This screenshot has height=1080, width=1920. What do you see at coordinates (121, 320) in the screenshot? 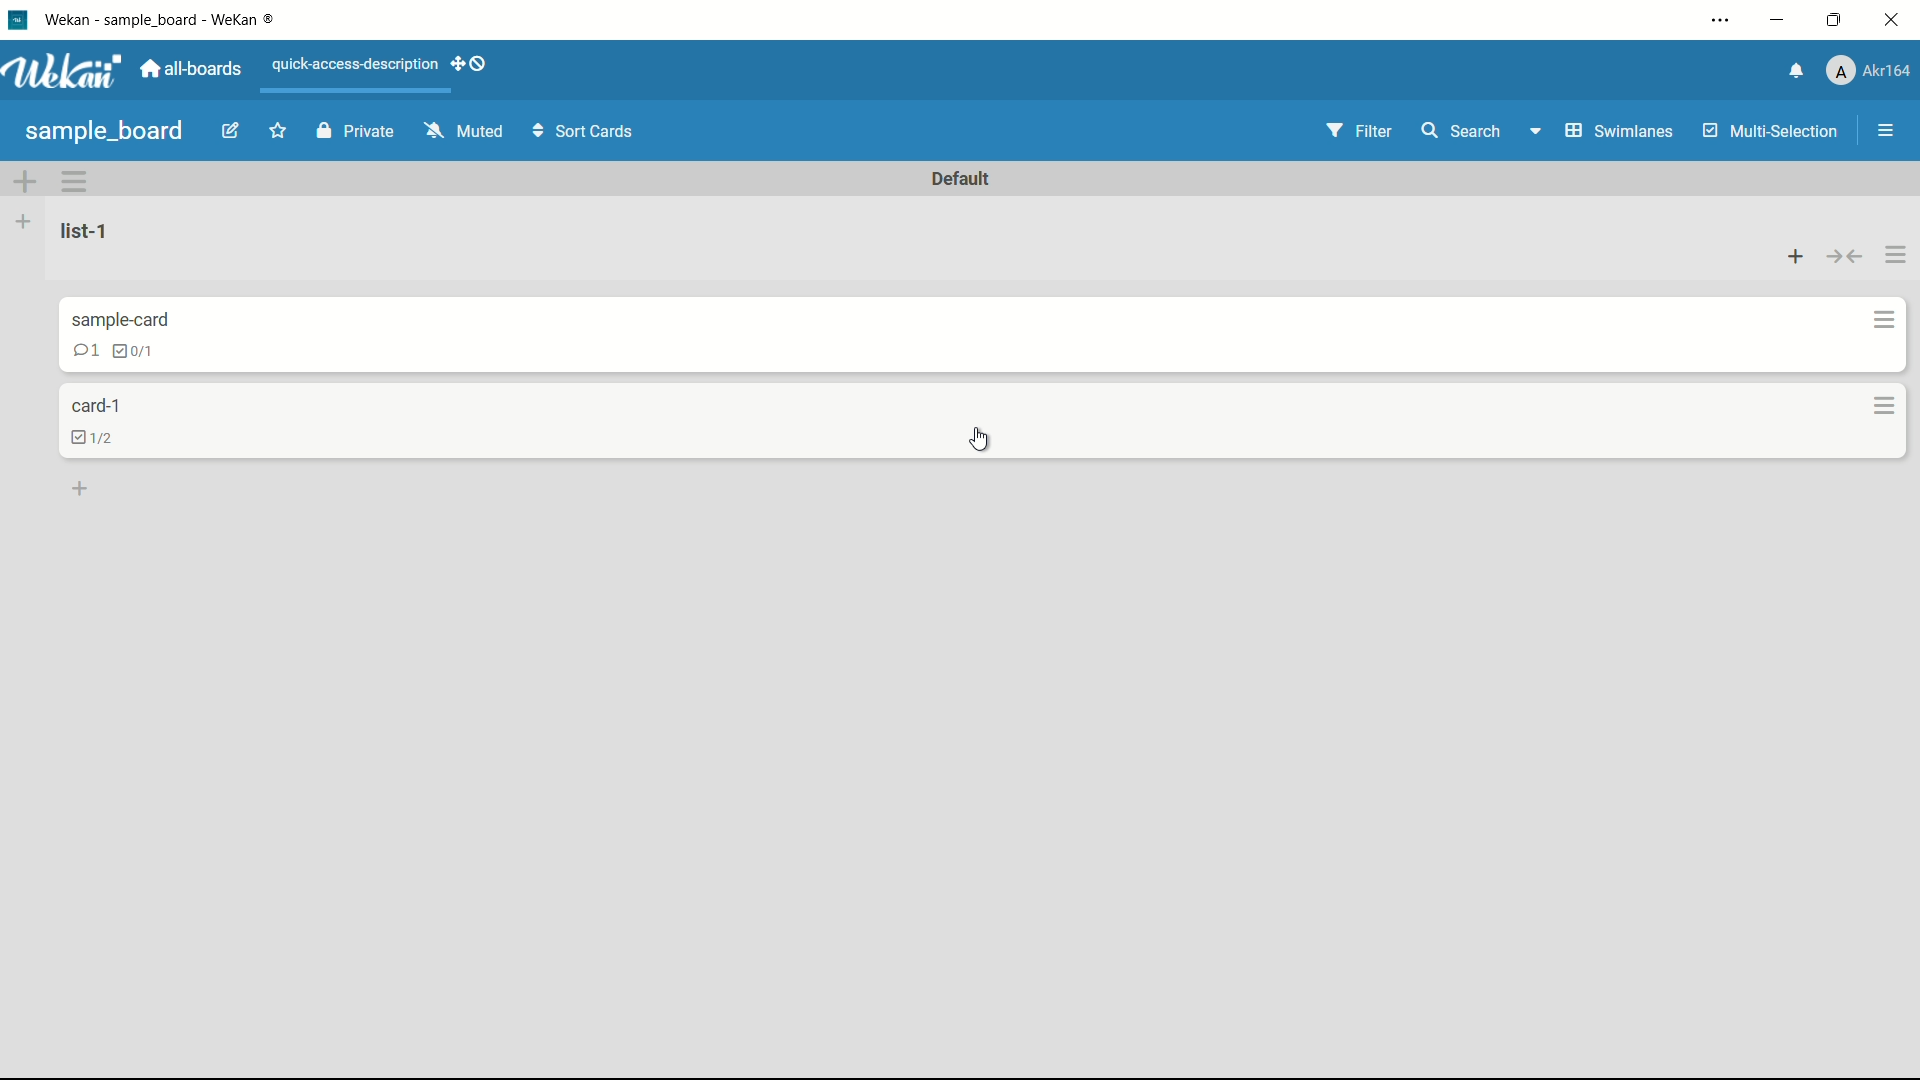
I see `card name` at bounding box center [121, 320].